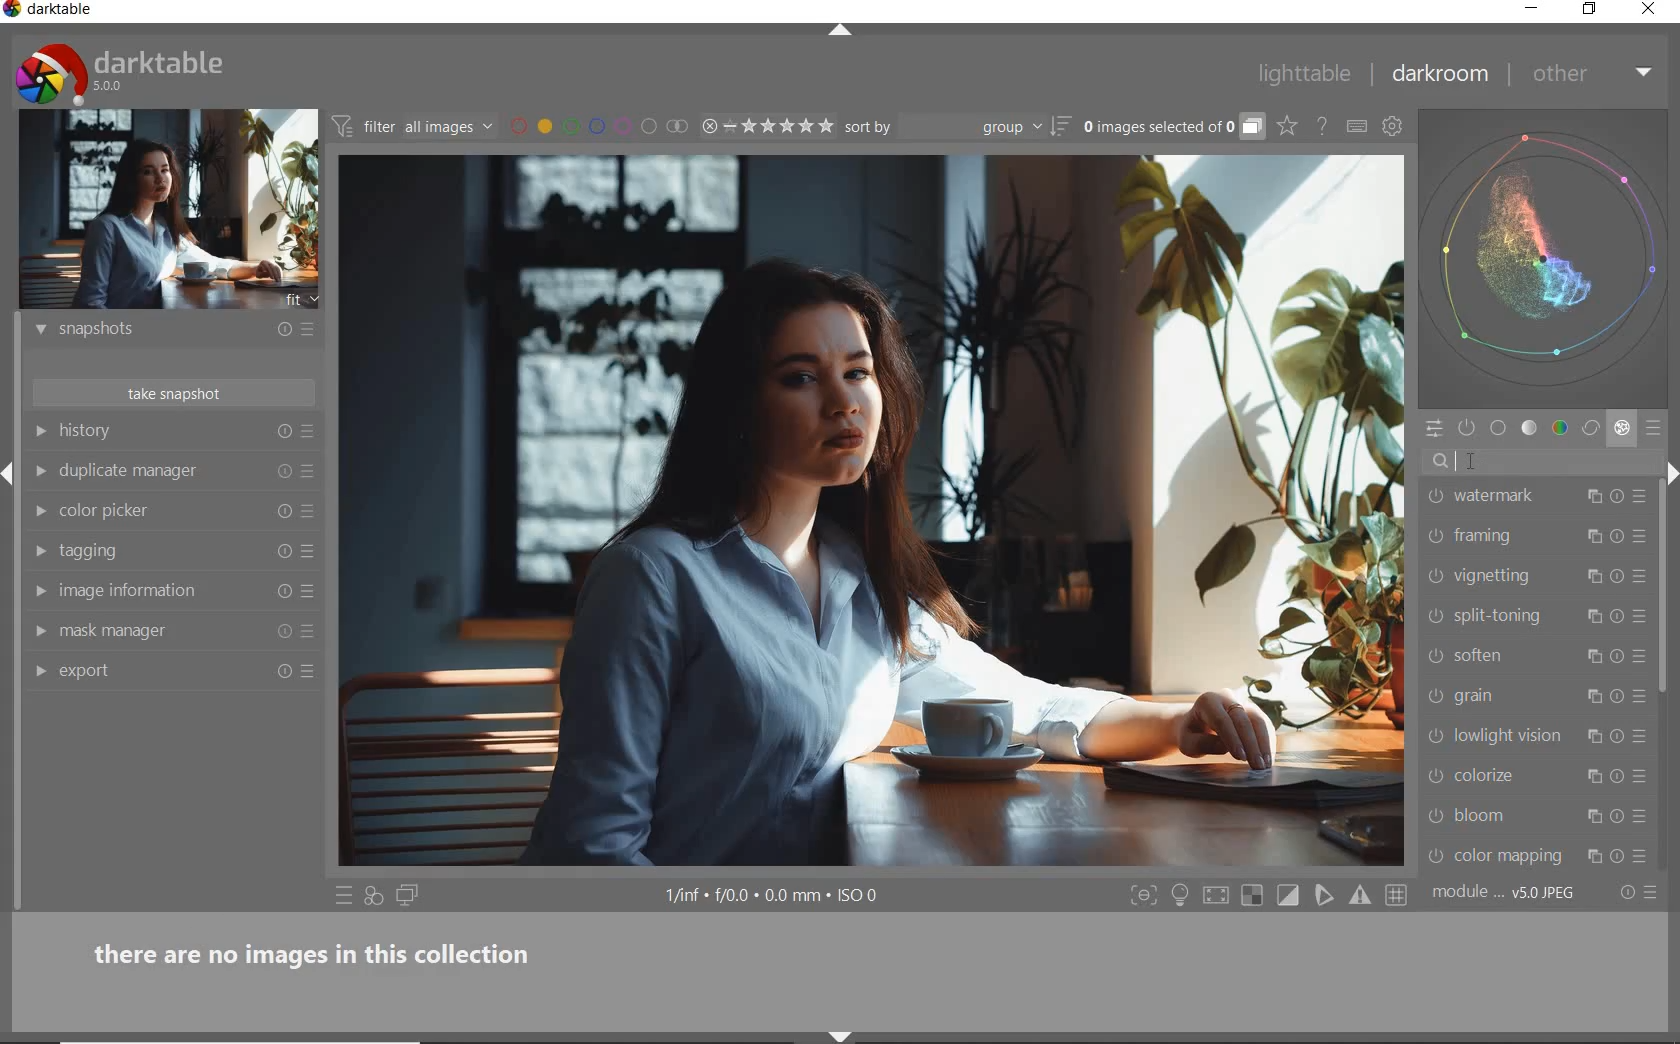  What do you see at coordinates (282, 592) in the screenshot?
I see `reset` at bounding box center [282, 592].